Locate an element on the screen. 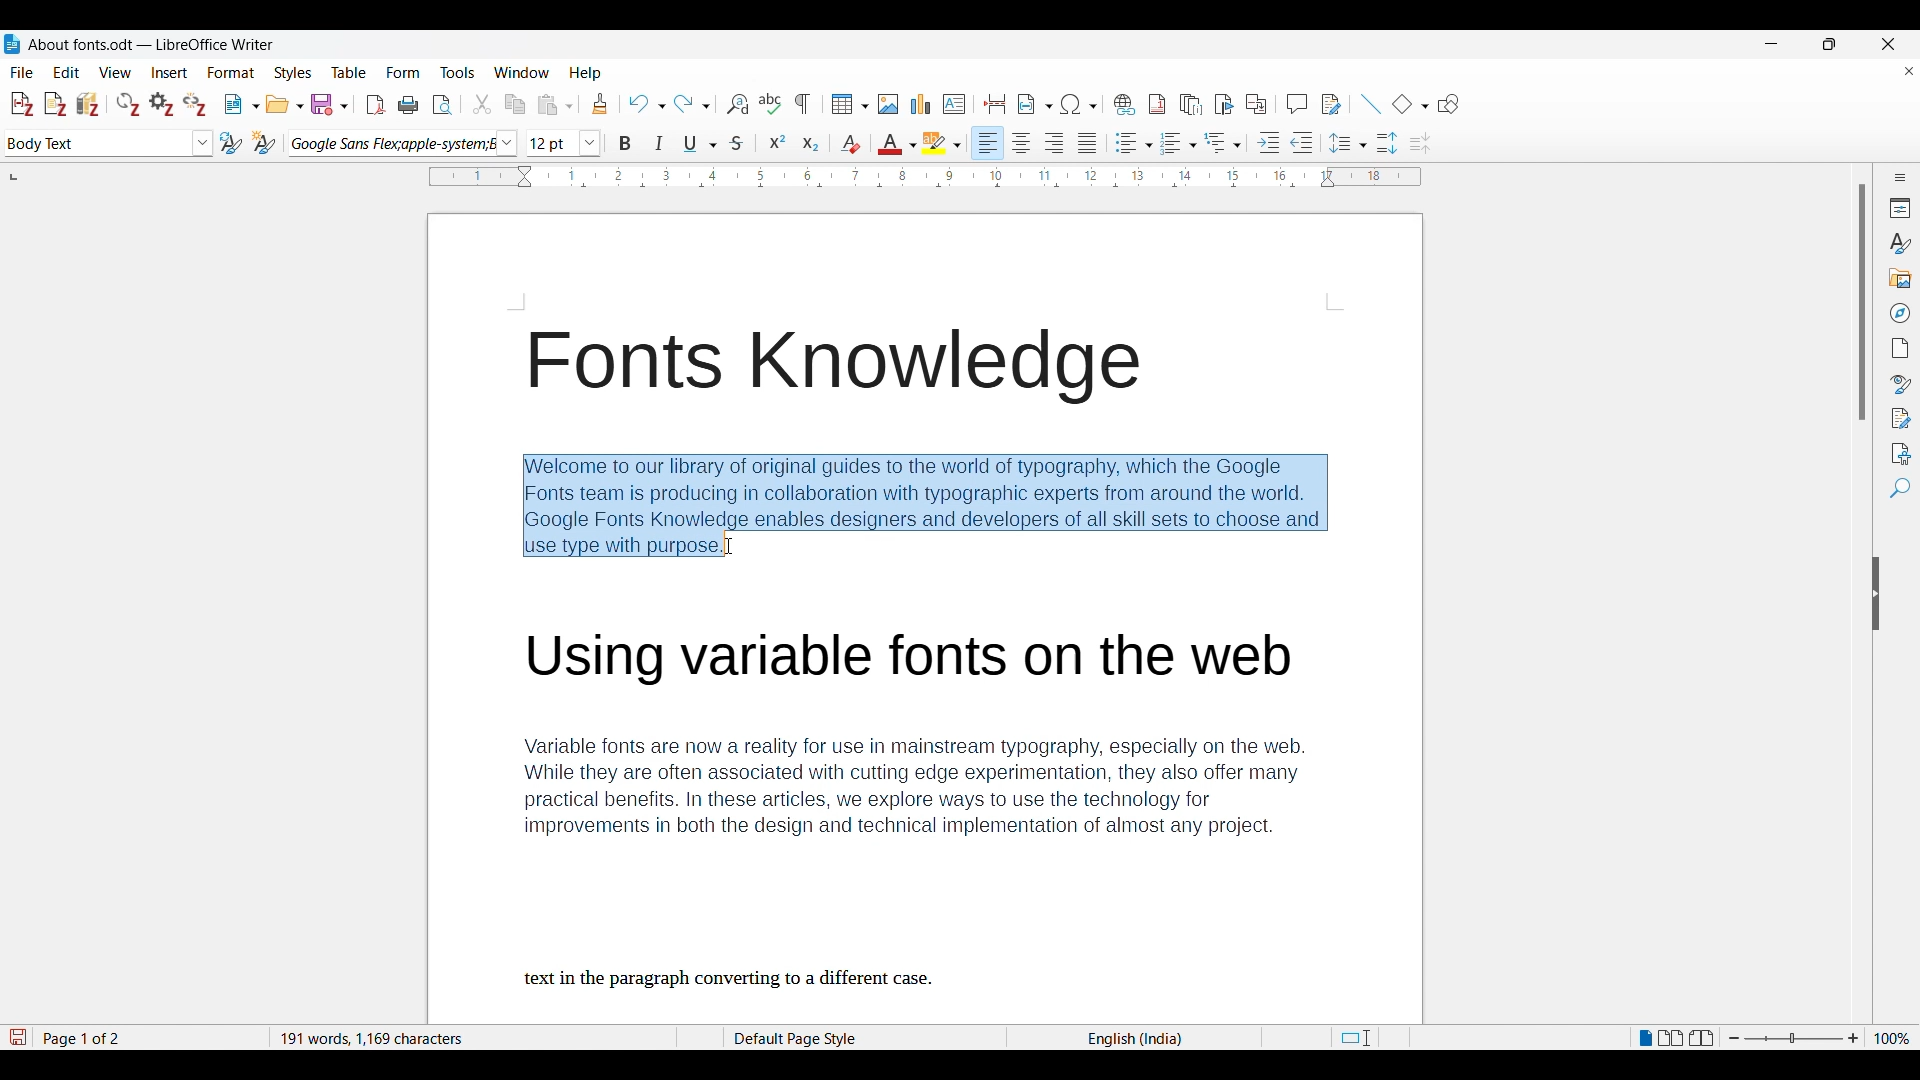 Image resolution: width=1920 pixels, height=1080 pixels. Set line spacing options is located at coordinates (1348, 143).